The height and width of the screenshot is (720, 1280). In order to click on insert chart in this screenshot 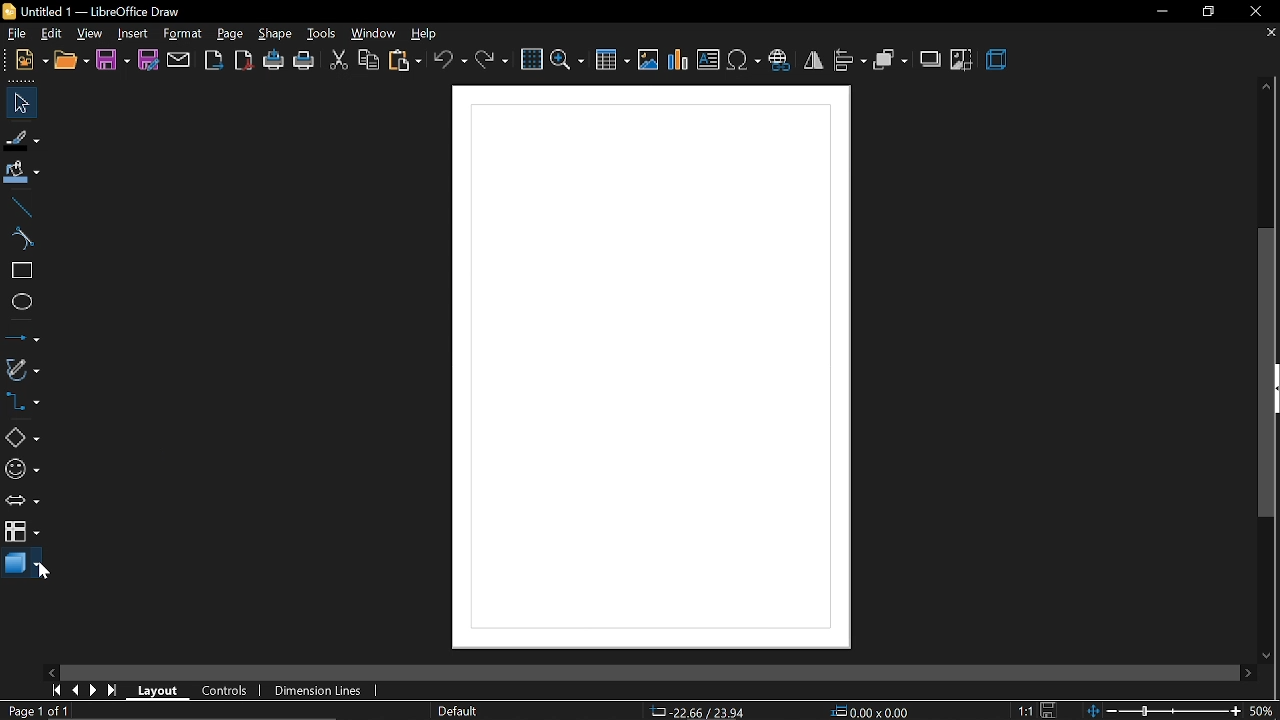, I will do `click(678, 60)`.